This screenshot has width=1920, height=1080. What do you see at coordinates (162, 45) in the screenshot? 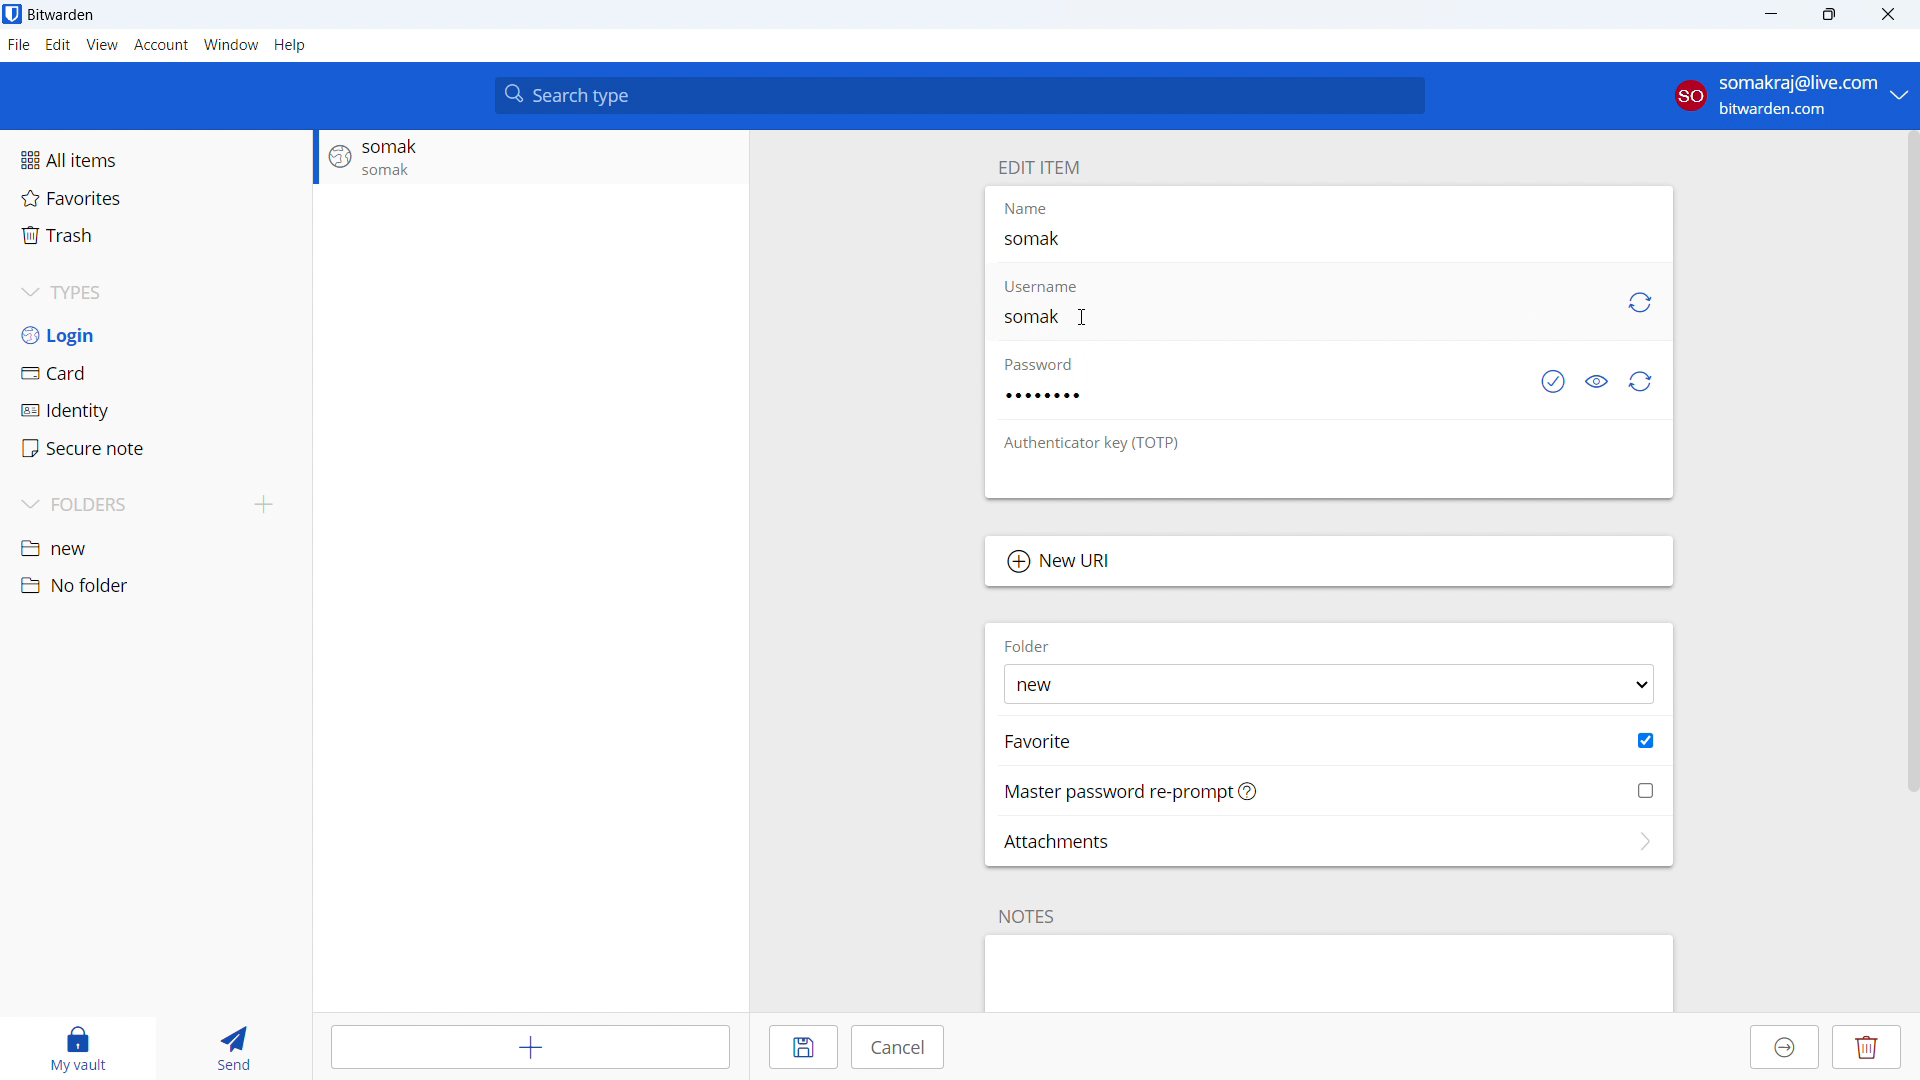
I see `account` at bounding box center [162, 45].